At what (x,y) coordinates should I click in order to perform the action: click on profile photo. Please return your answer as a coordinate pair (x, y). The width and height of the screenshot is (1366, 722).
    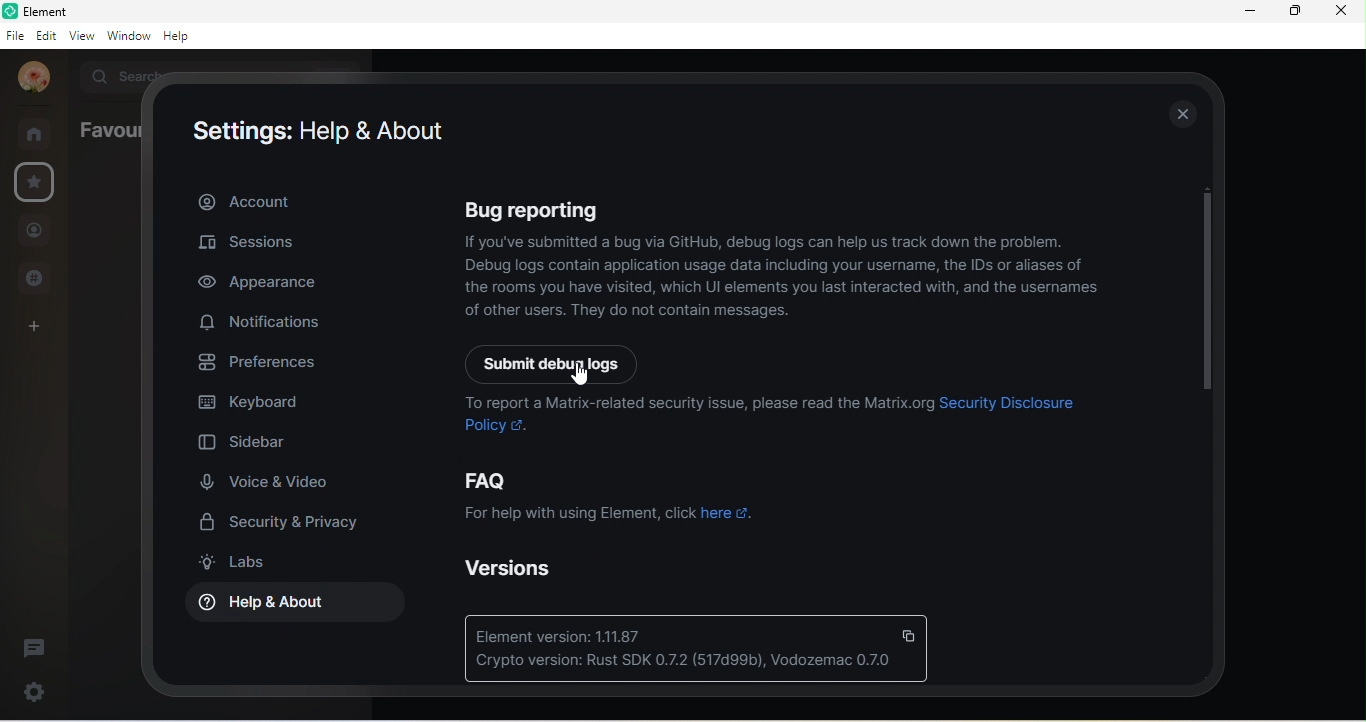
    Looking at the image, I should click on (28, 78).